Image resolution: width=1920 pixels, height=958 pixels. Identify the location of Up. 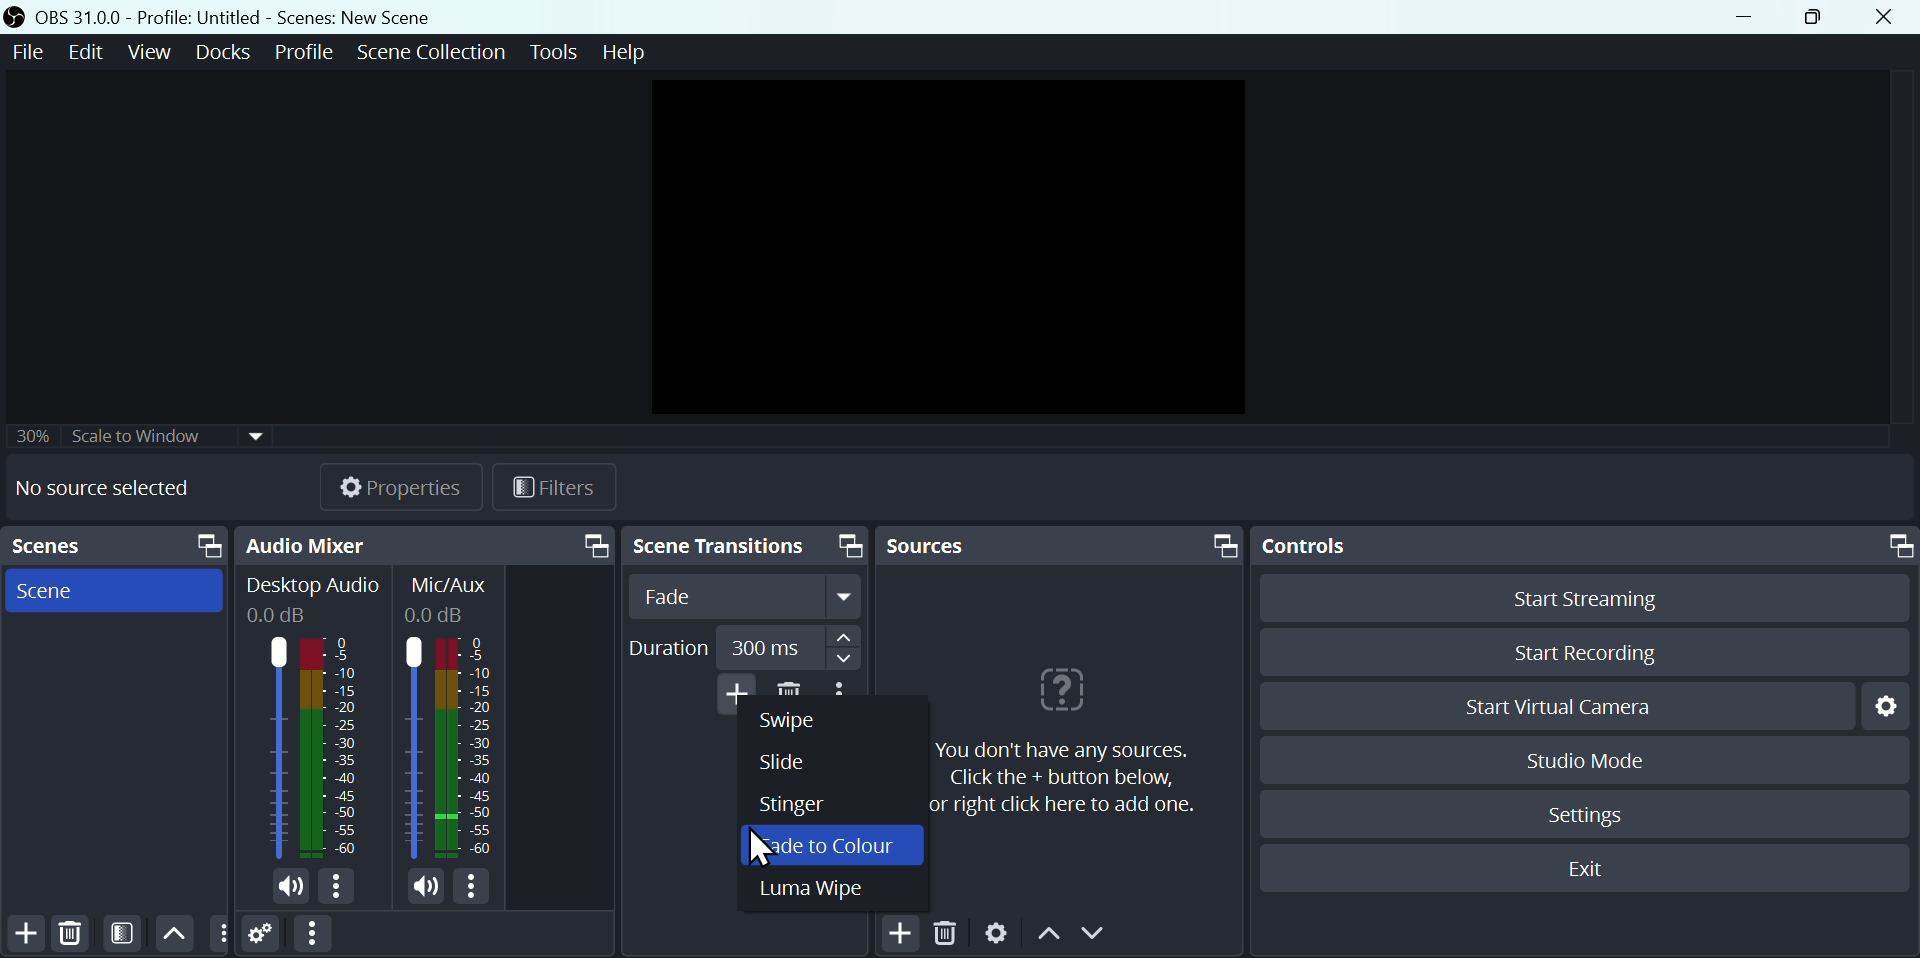
(175, 932).